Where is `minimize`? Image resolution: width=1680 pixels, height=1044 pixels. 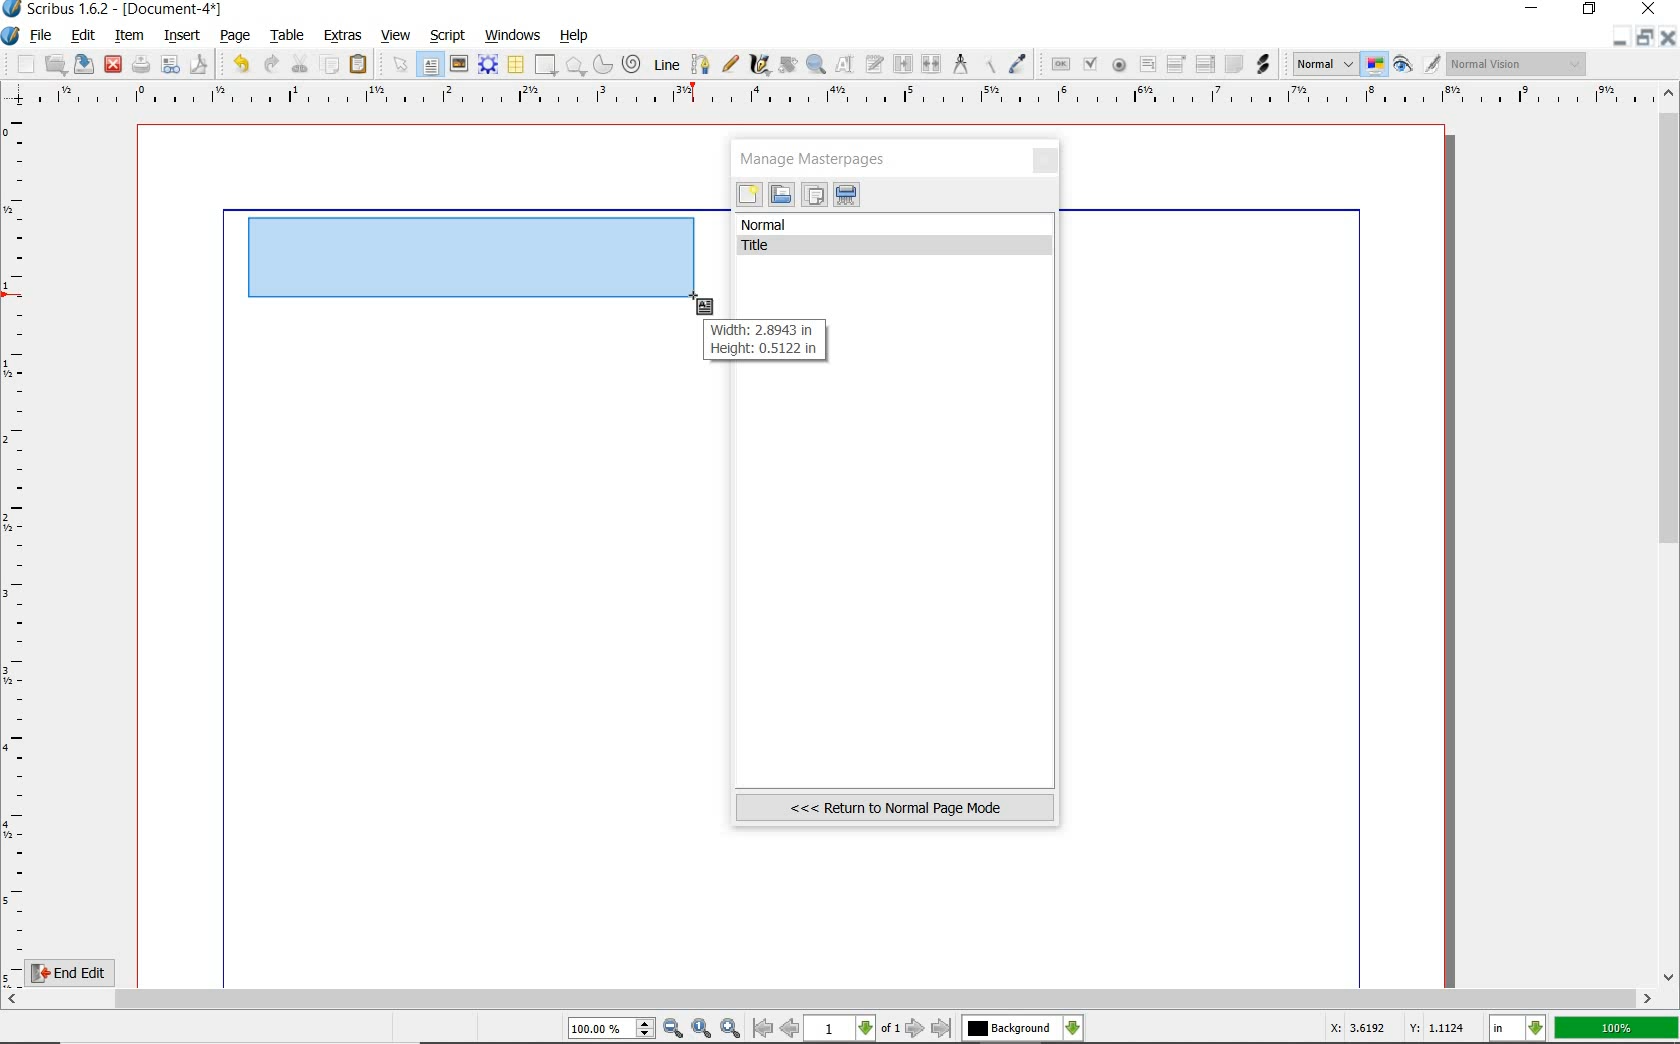 minimize is located at coordinates (1534, 10).